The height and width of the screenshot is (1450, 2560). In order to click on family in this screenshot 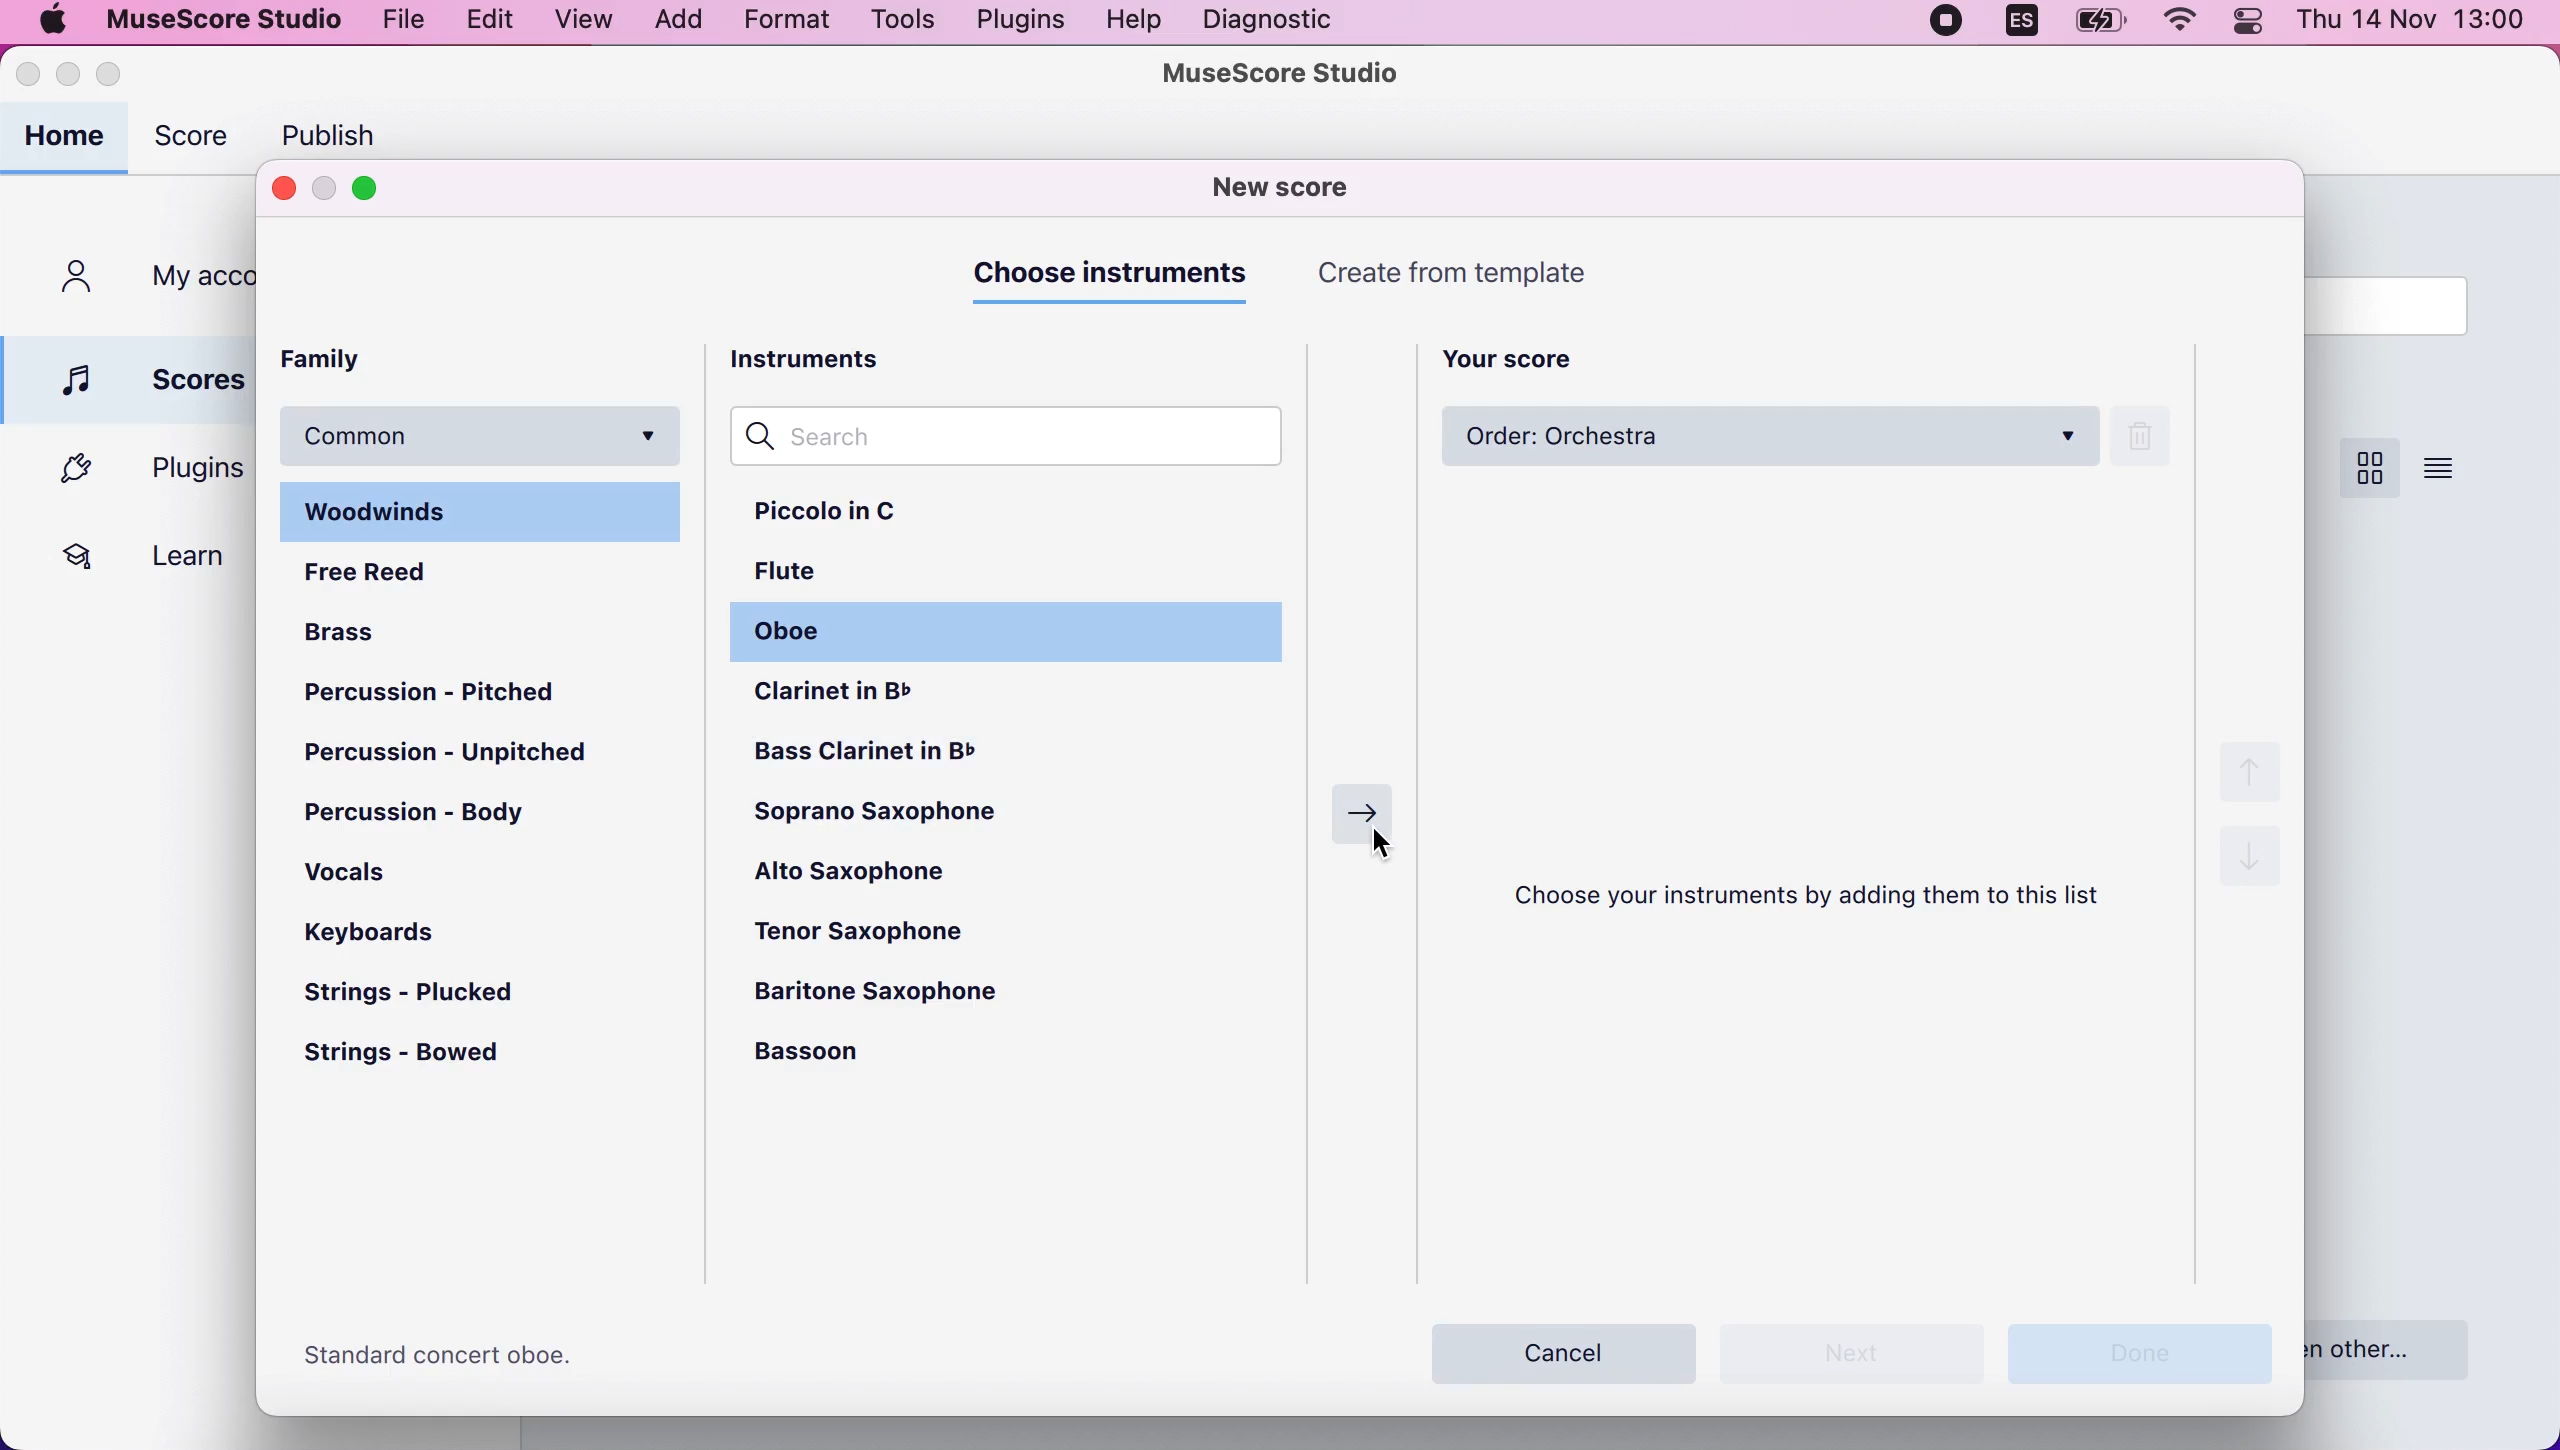, I will do `click(339, 358)`.